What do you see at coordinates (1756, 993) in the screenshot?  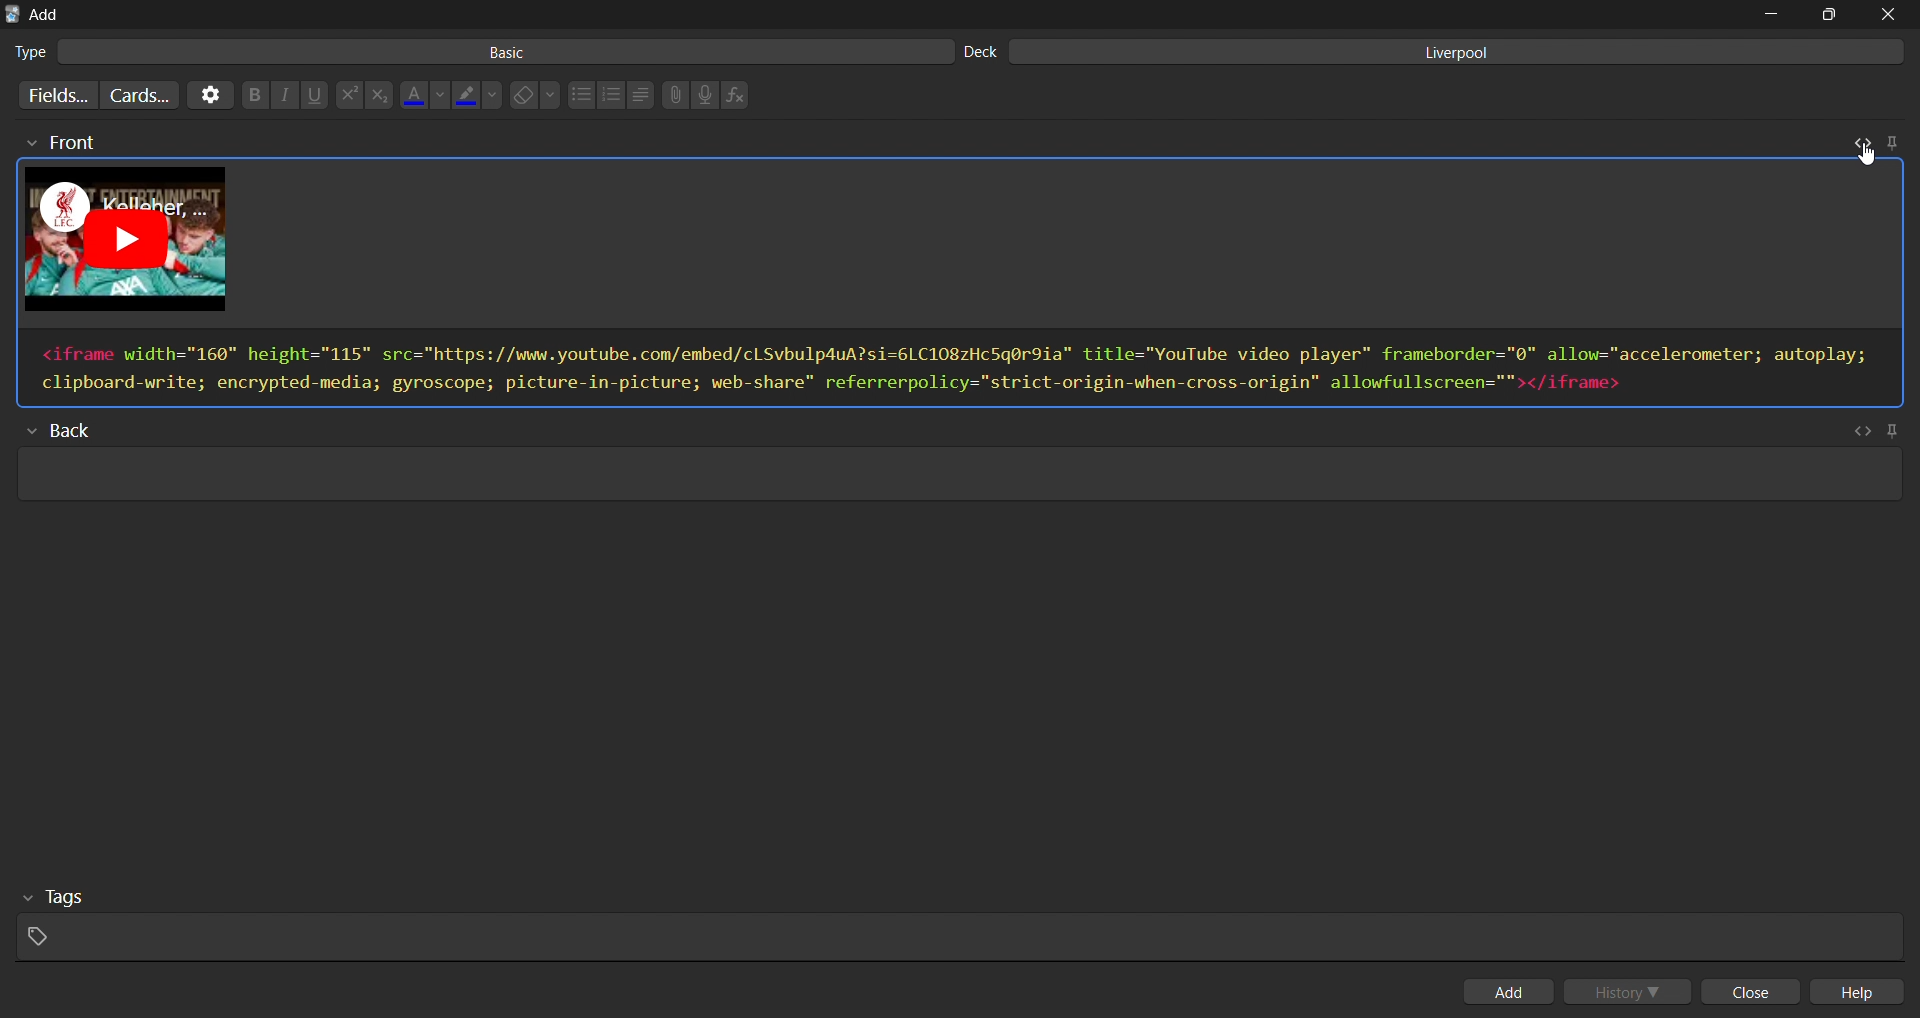 I see `close` at bounding box center [1756, 993].